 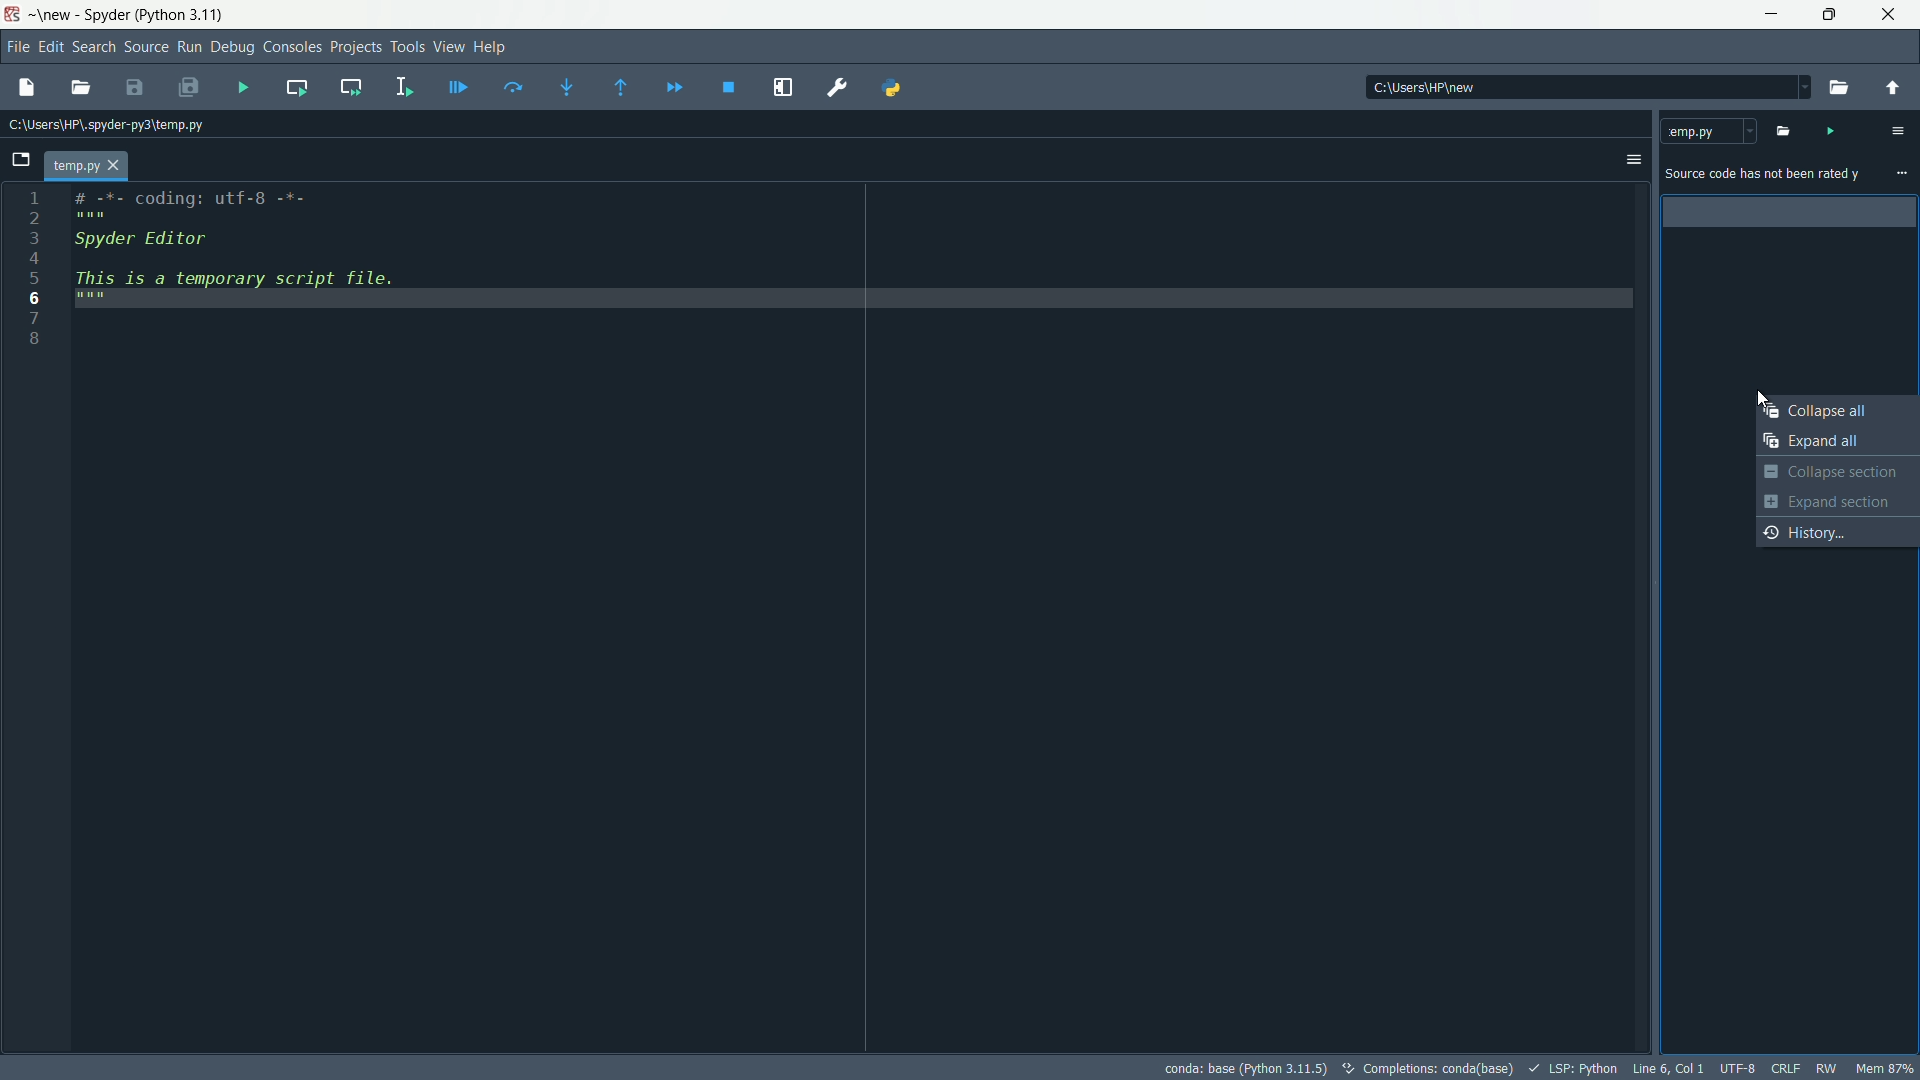 What do you see at coordinates (94, 50) in the screenshot?
I see `search menu` at bounding box center [94, 50].